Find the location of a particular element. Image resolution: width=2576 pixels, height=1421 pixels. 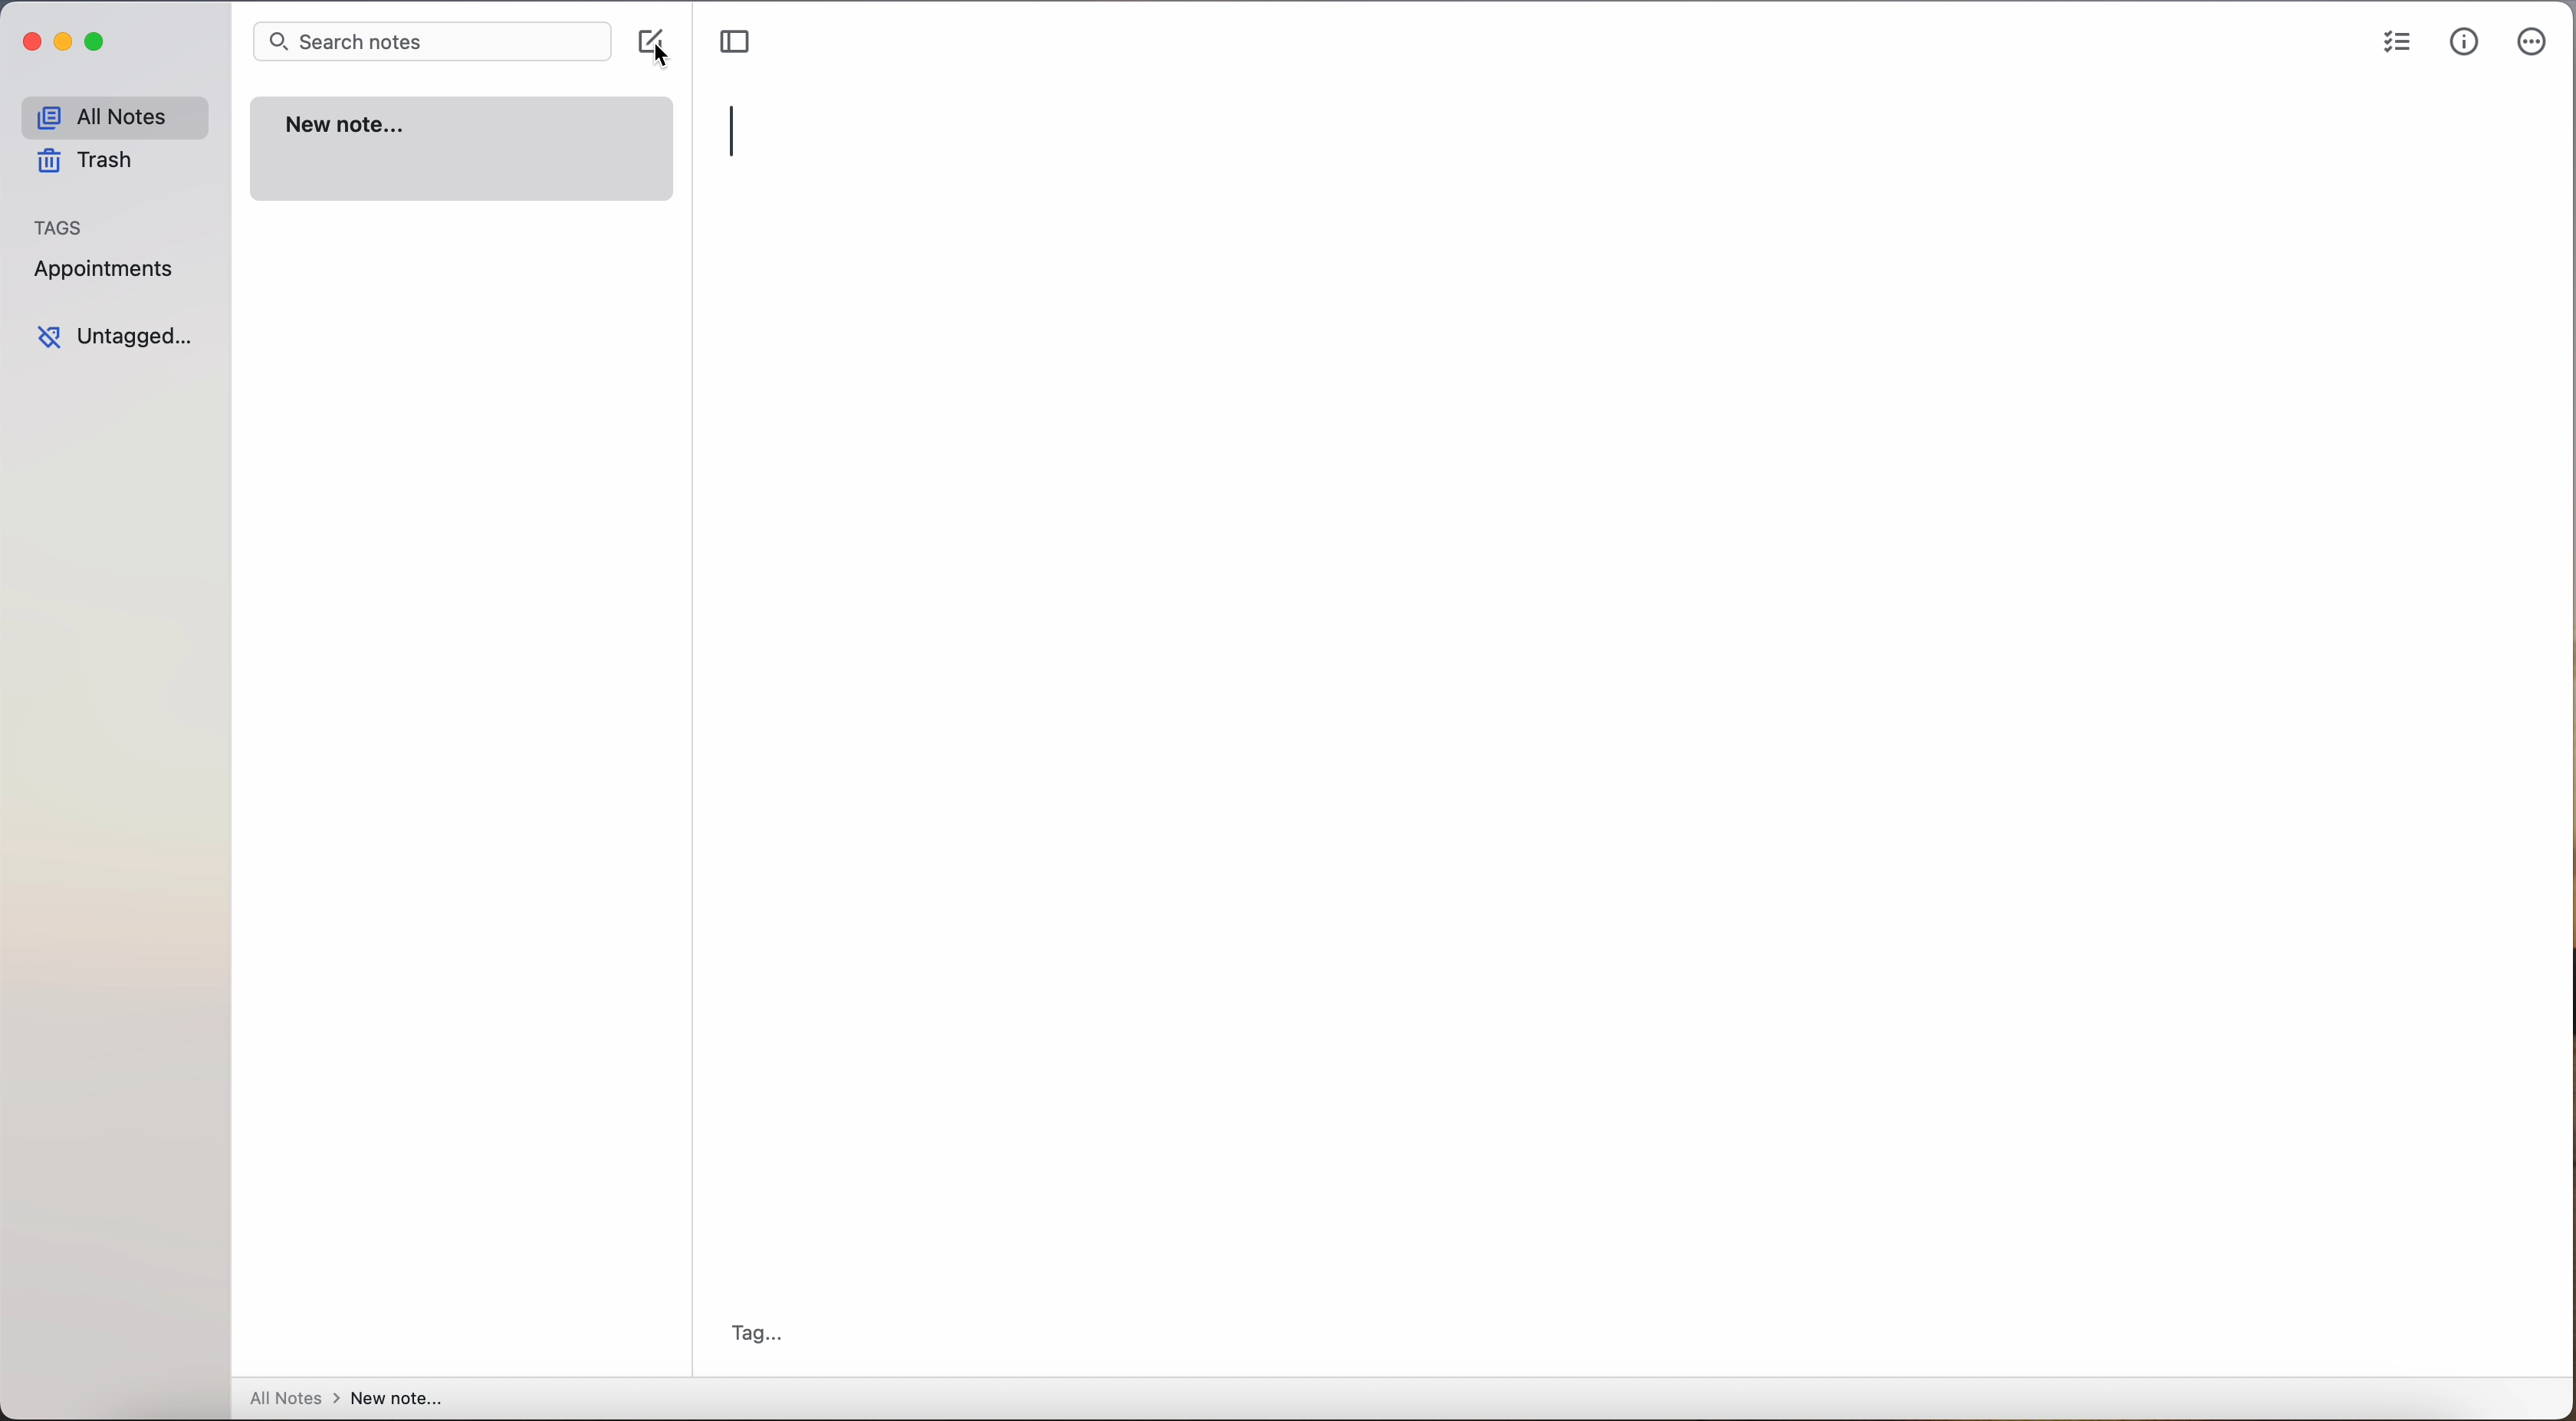

untagged is located at coordinates (121, 341).